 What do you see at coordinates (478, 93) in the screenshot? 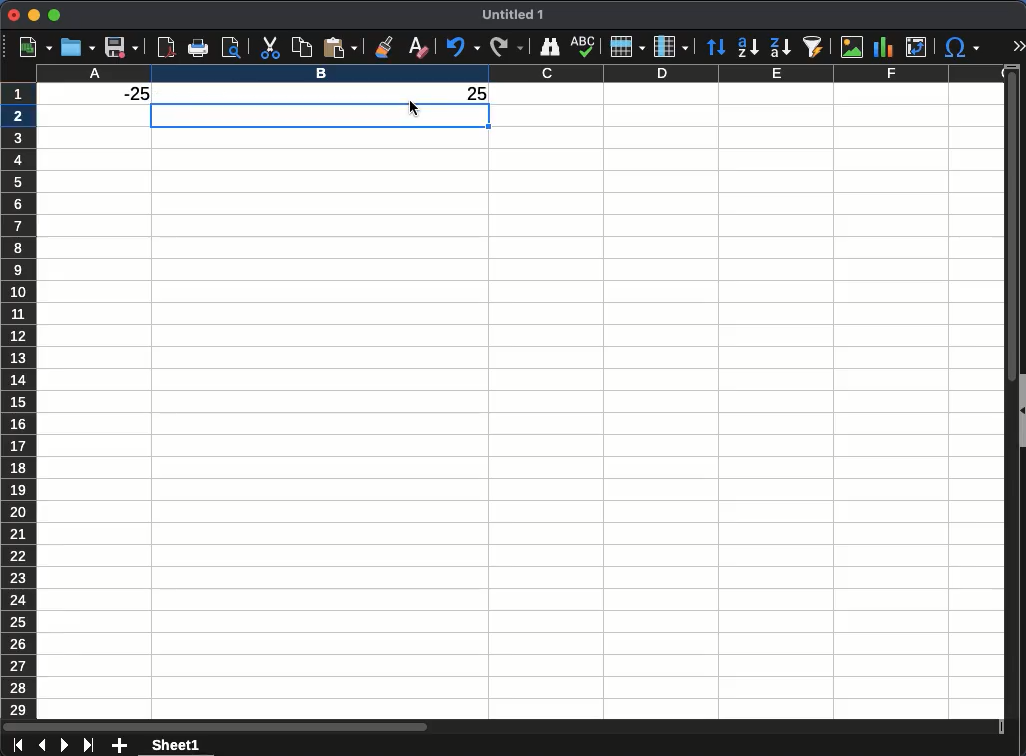
I see `25` at bounding box center [478, 93].